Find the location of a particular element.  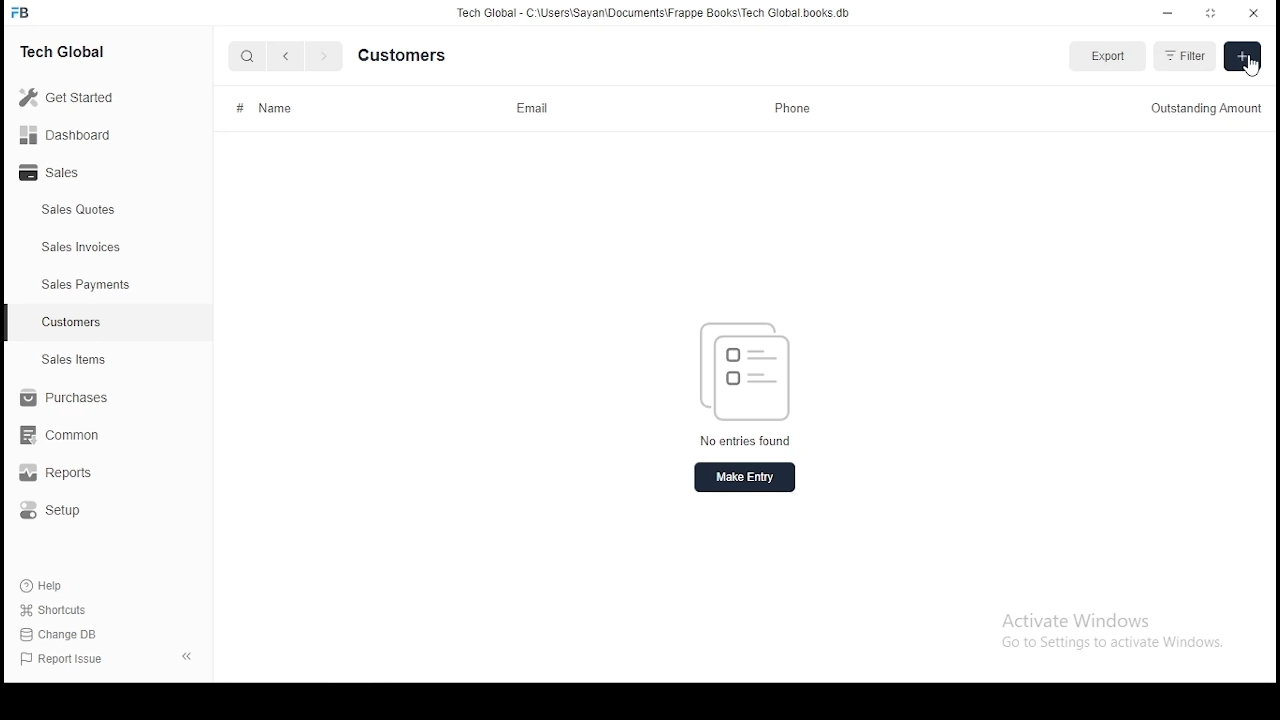

sales quotes is located at coordinates (81, 210).